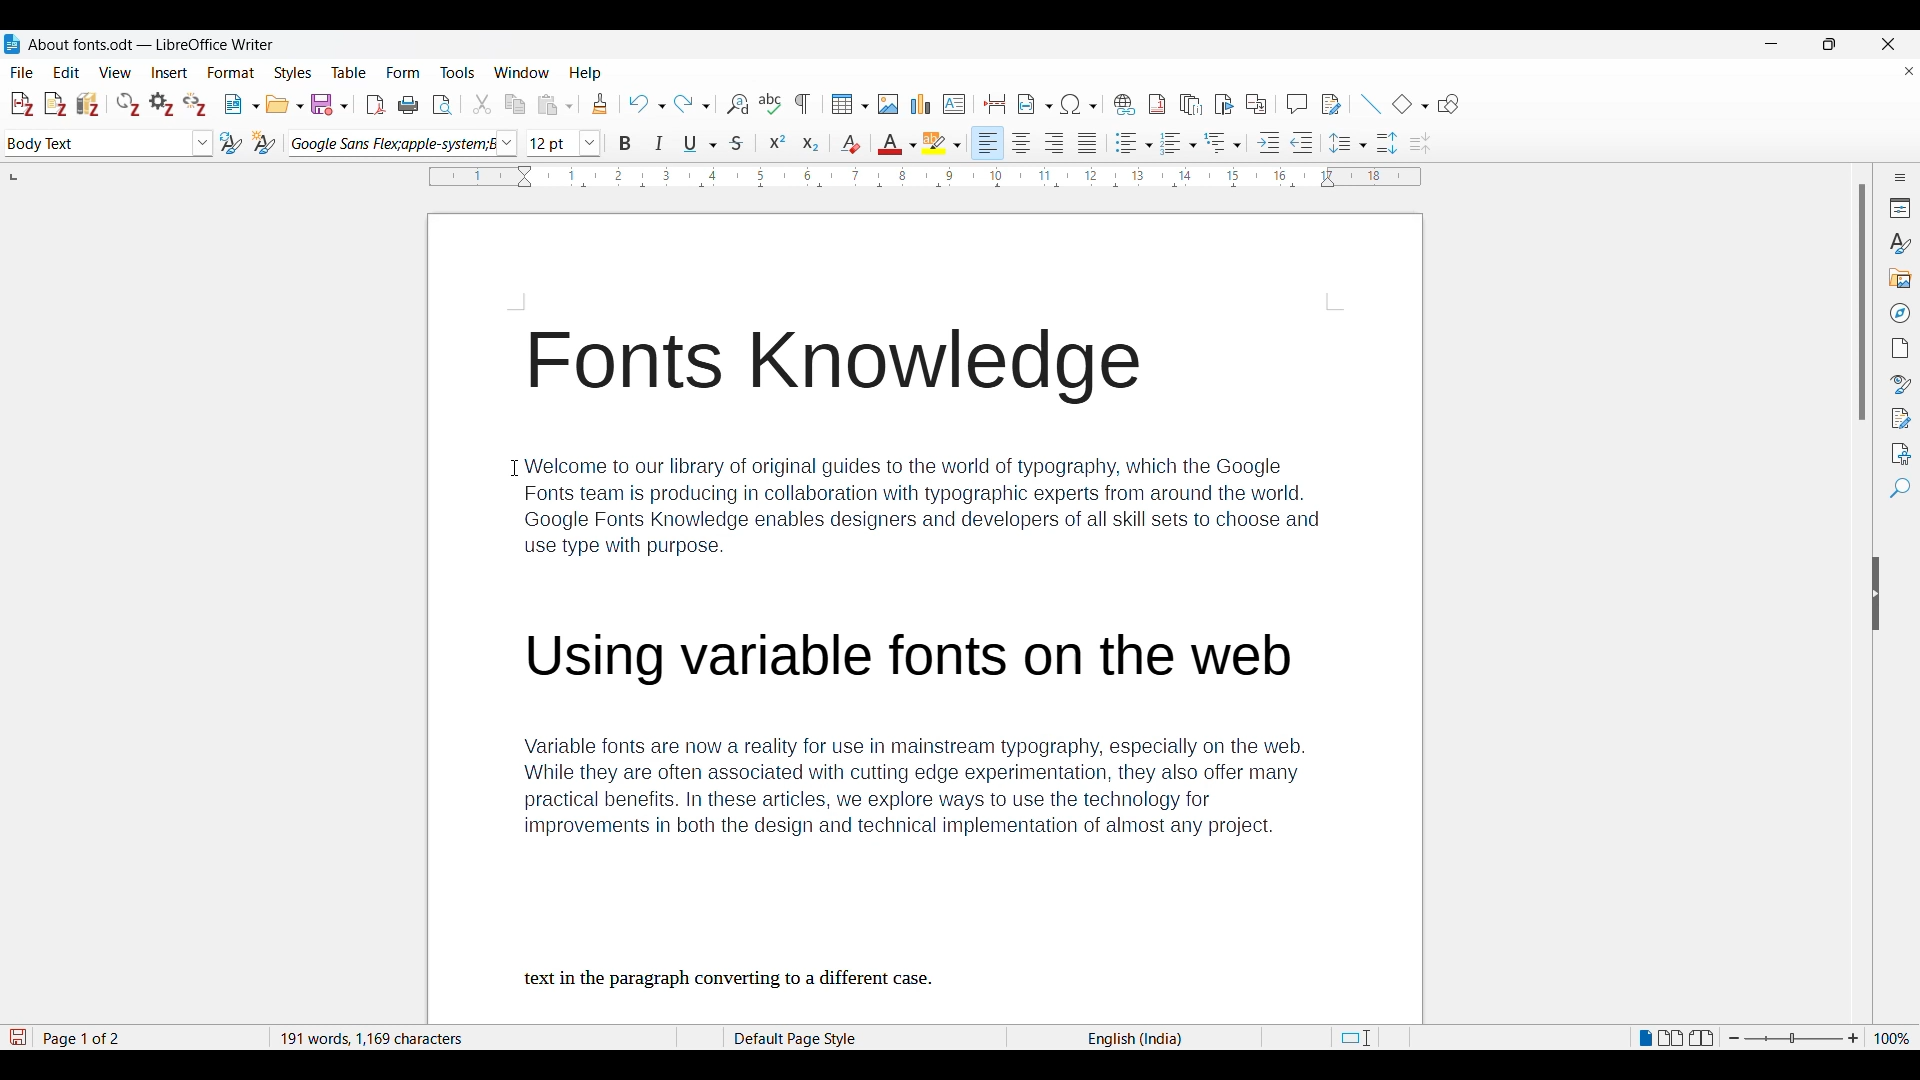  I want to click on Current page out of total pages, so click(84, 1038).